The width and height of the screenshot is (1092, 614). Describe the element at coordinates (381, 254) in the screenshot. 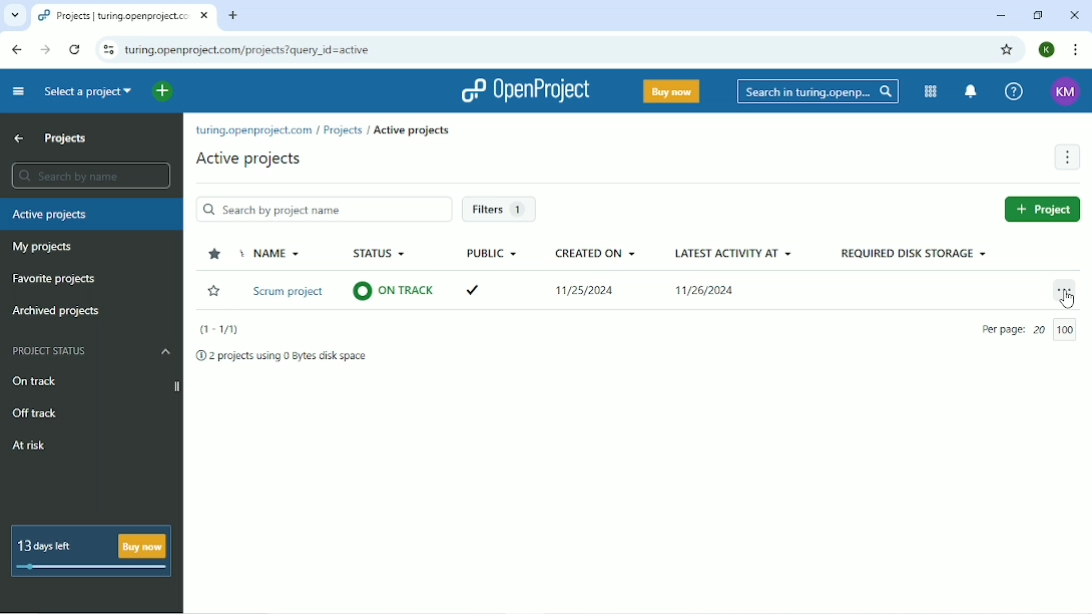

I see `Status` at that location.